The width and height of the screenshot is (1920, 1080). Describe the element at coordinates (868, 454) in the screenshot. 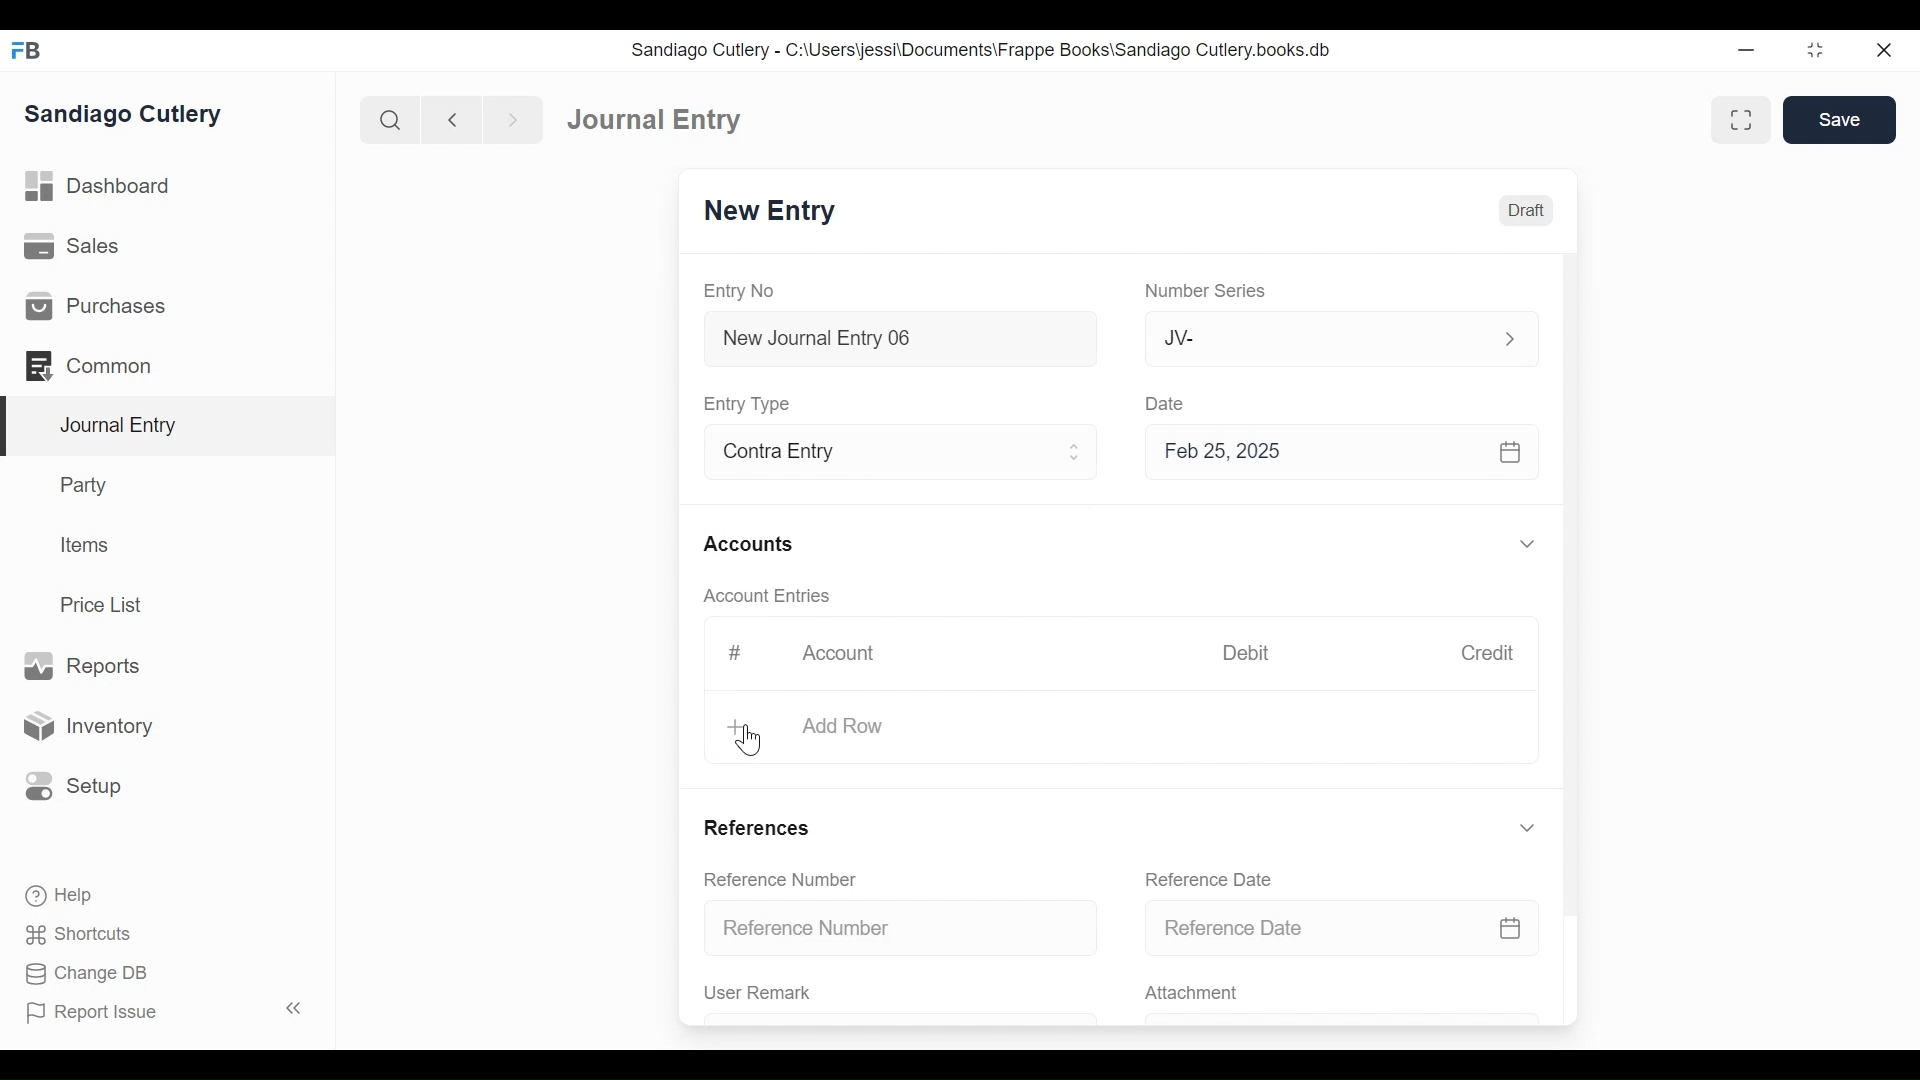

I see `Contra Entry` at that location.